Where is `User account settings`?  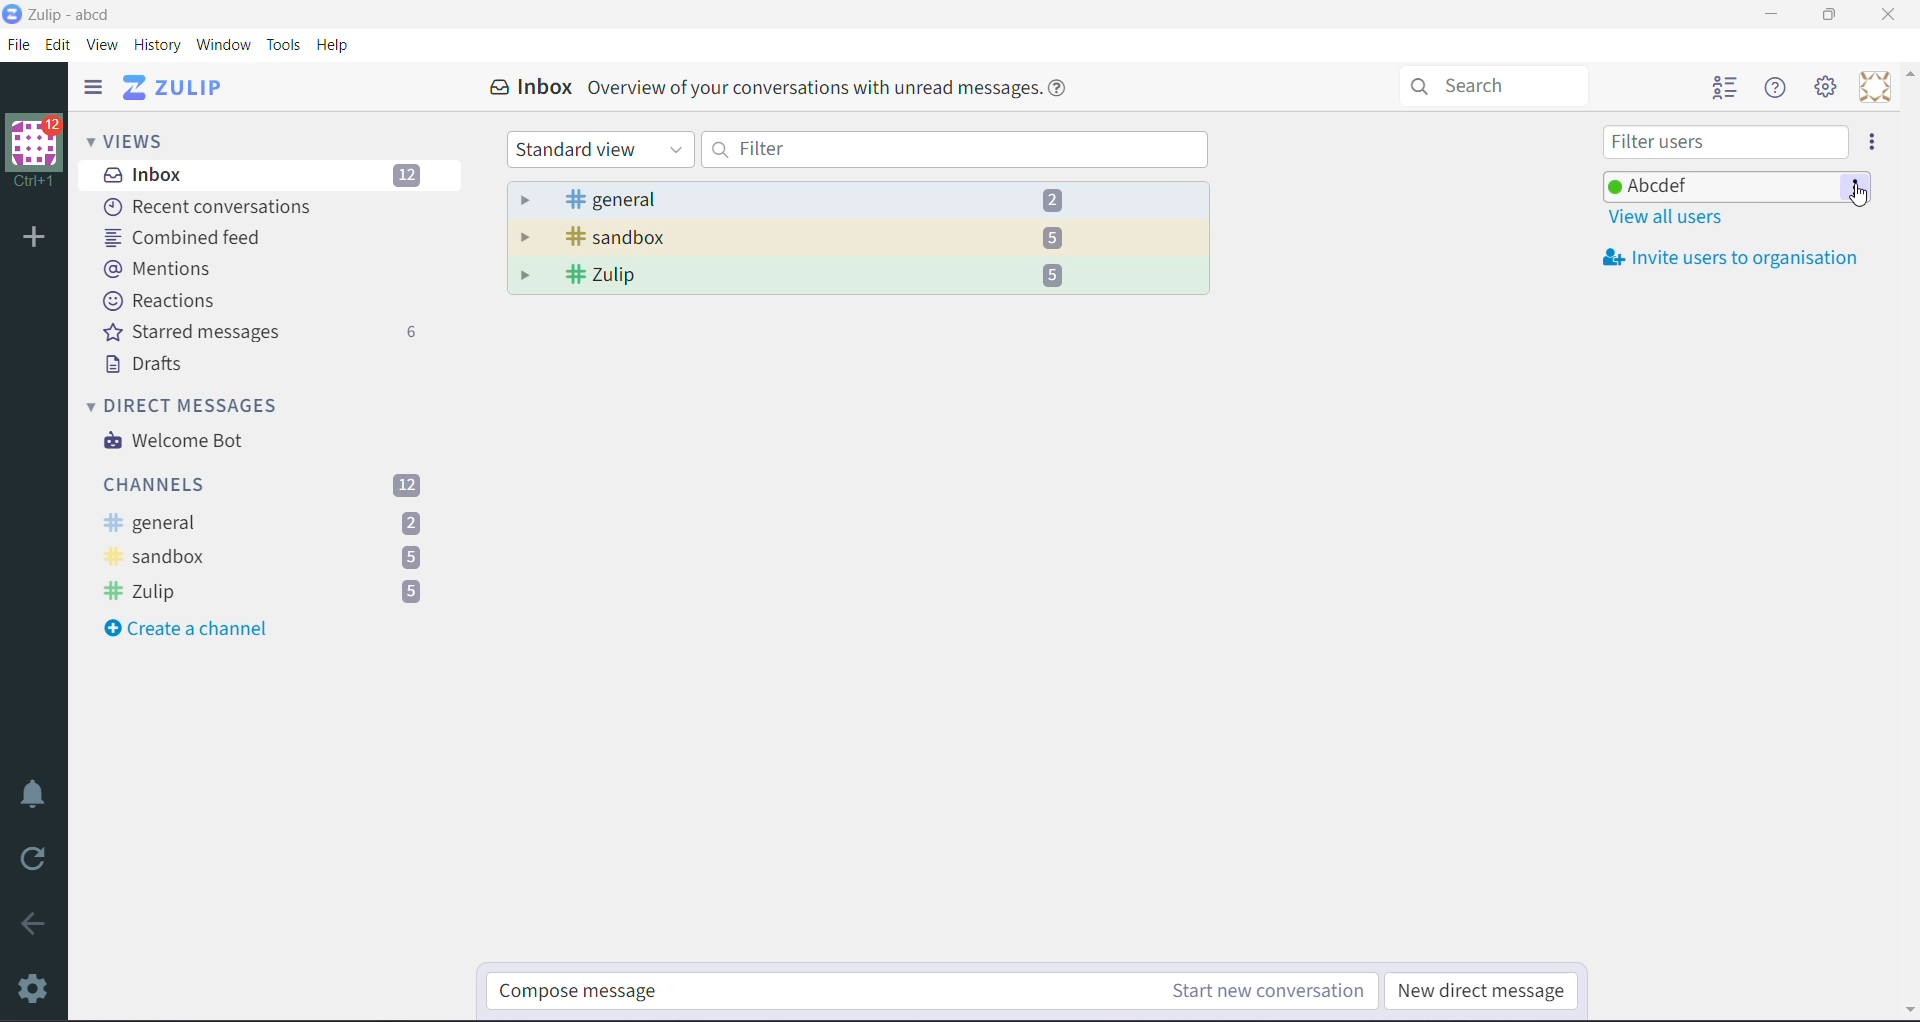
User account settings is located at coordinates (1857, 187).